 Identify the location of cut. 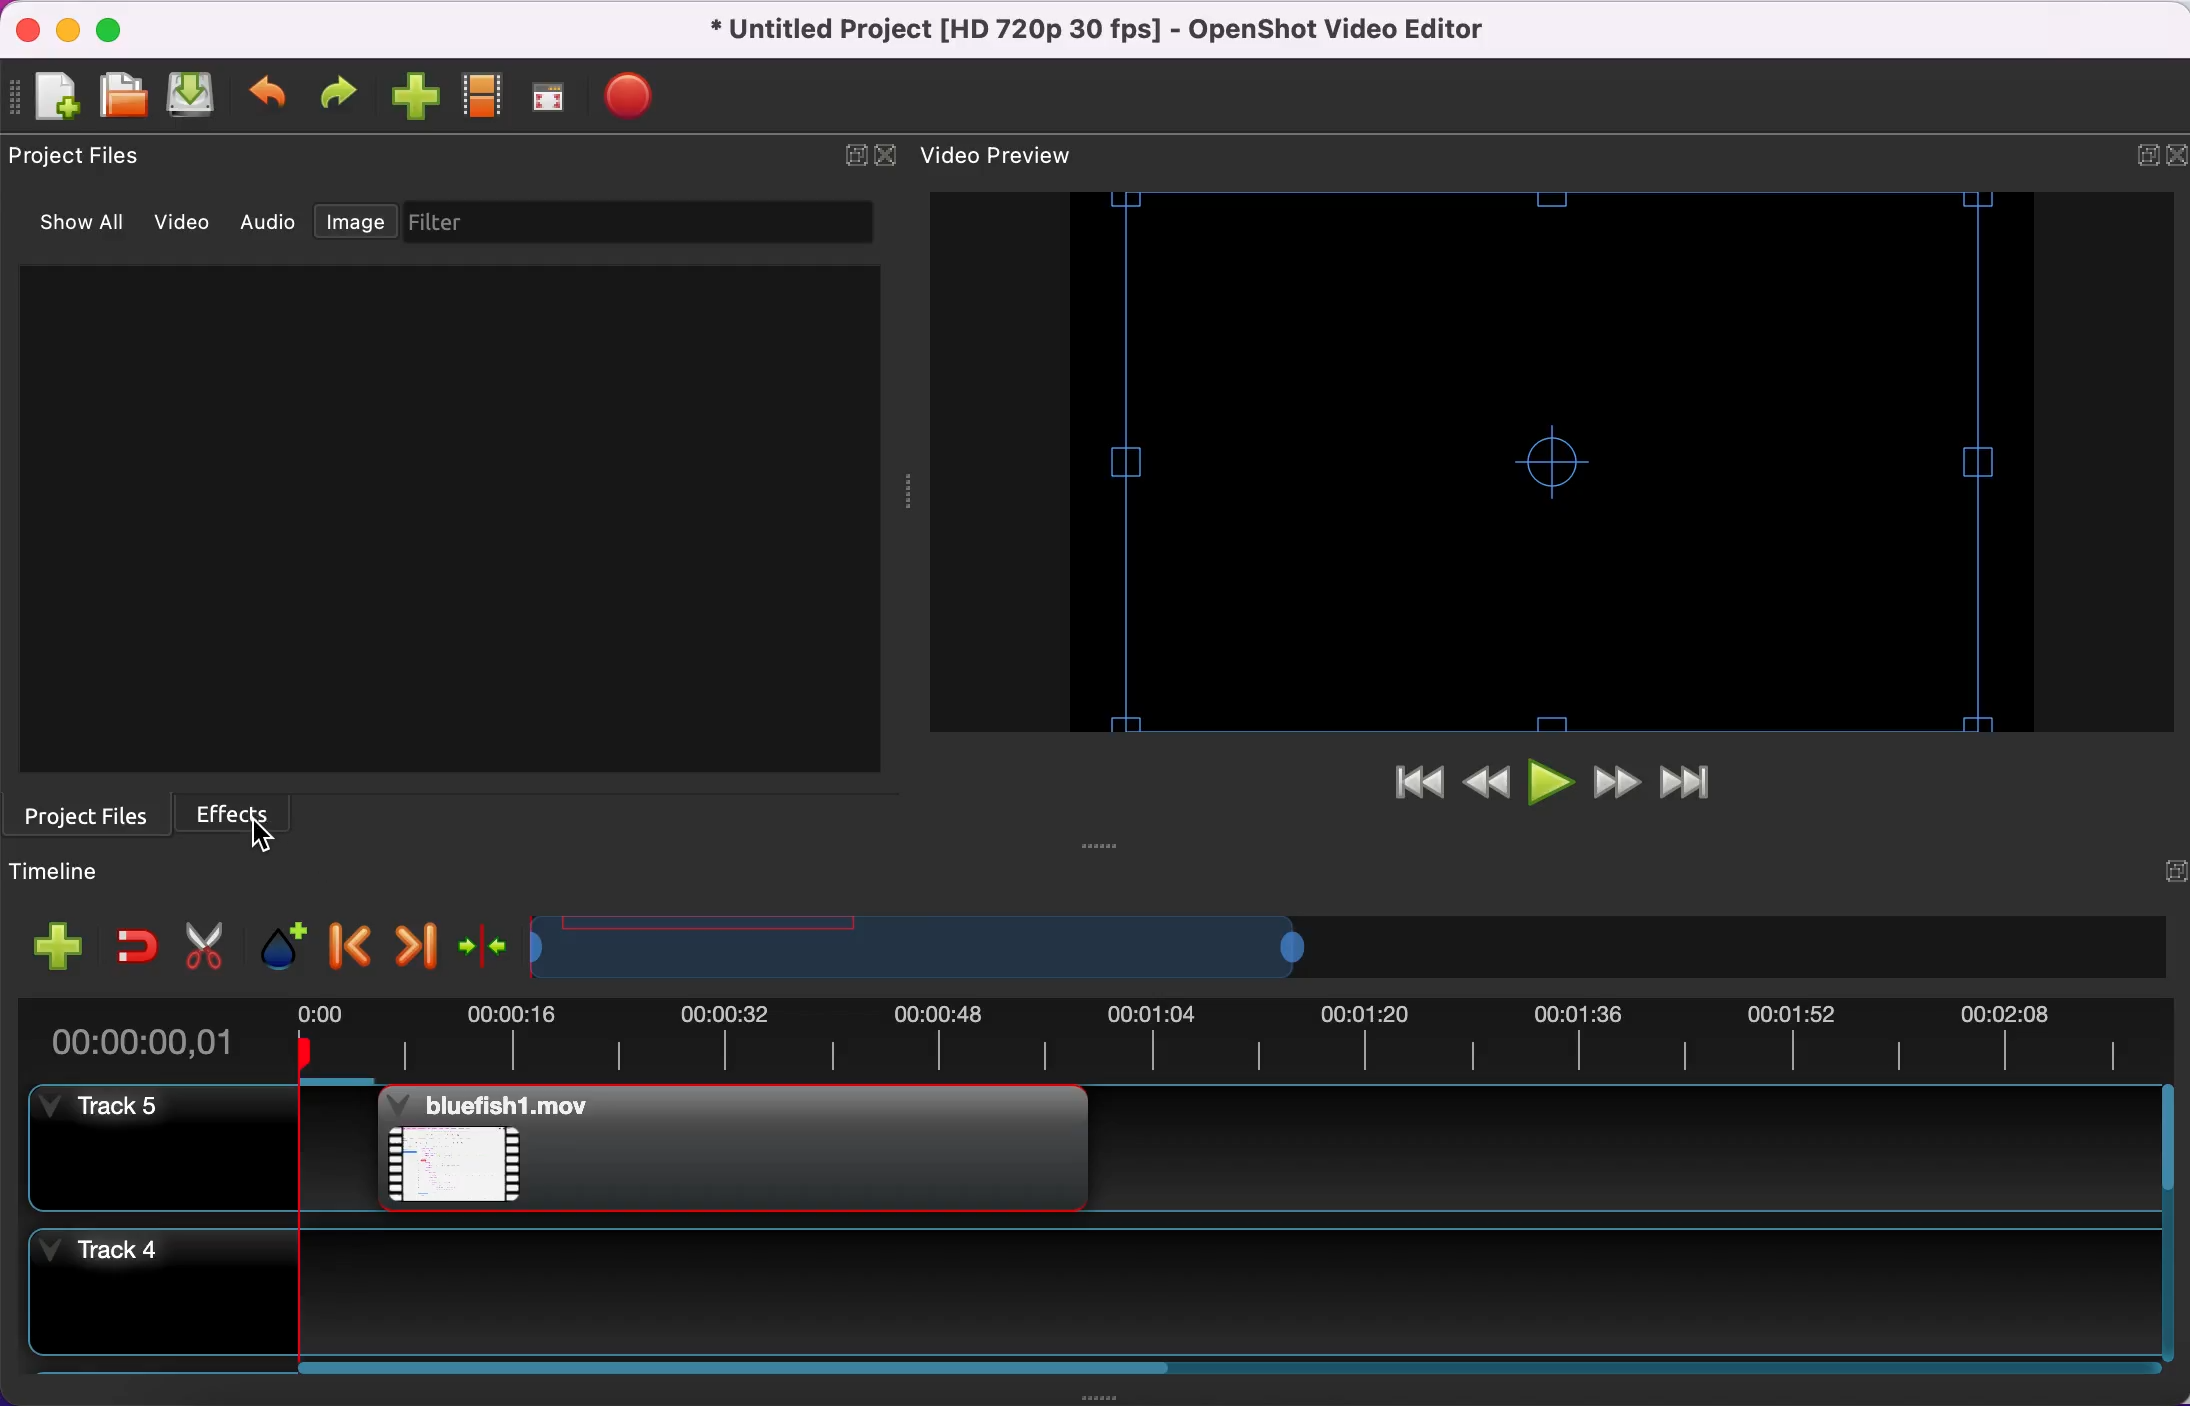
(203, 943).